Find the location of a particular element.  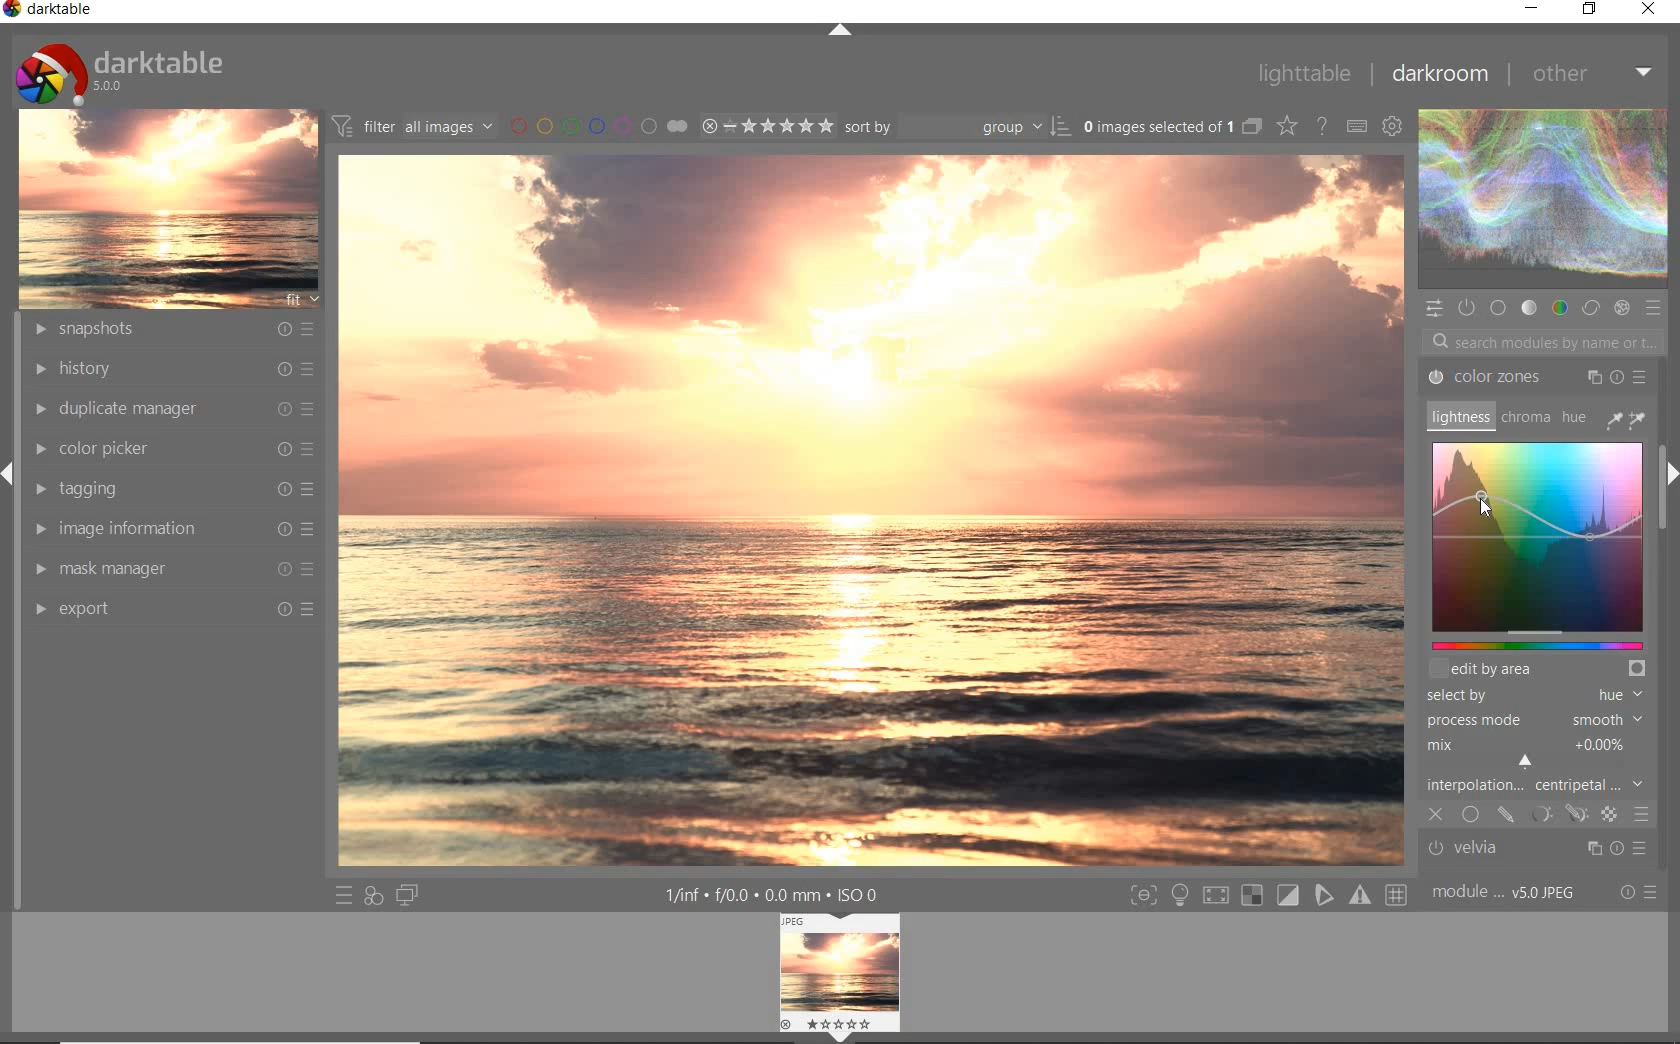

IMAGE is located at coordinates (168, 207).